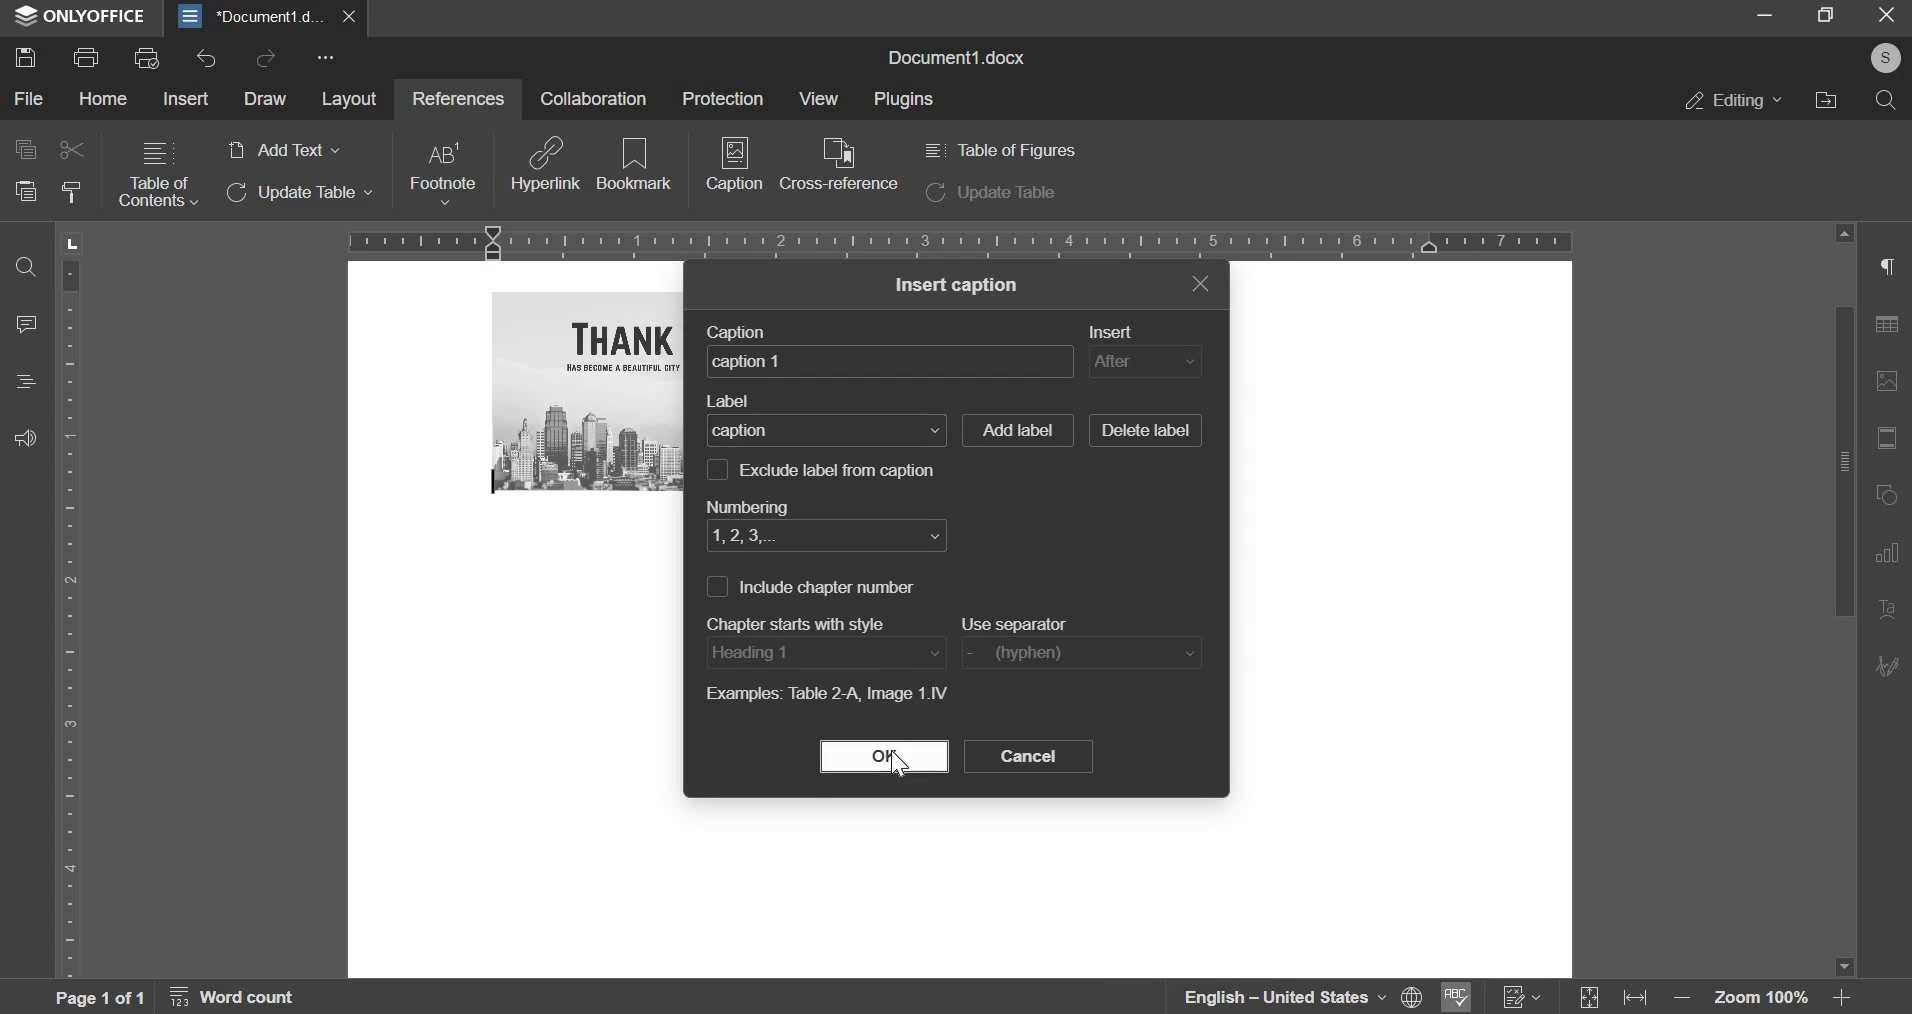 The image size is (1912, 1014). What do you see at coordinates (75, 242) in the screenshot?
I see `L` at bounding box center [75, 242].